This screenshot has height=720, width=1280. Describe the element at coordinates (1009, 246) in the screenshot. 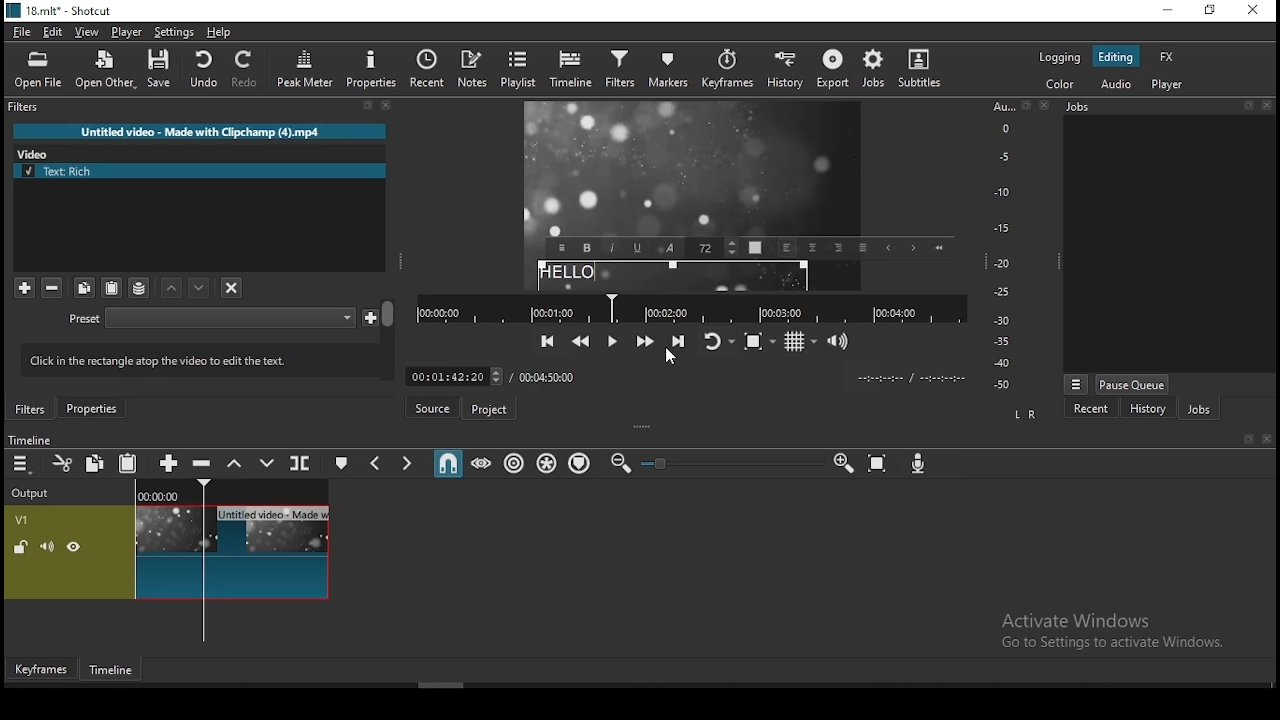

I see `Audio Level` at that location.